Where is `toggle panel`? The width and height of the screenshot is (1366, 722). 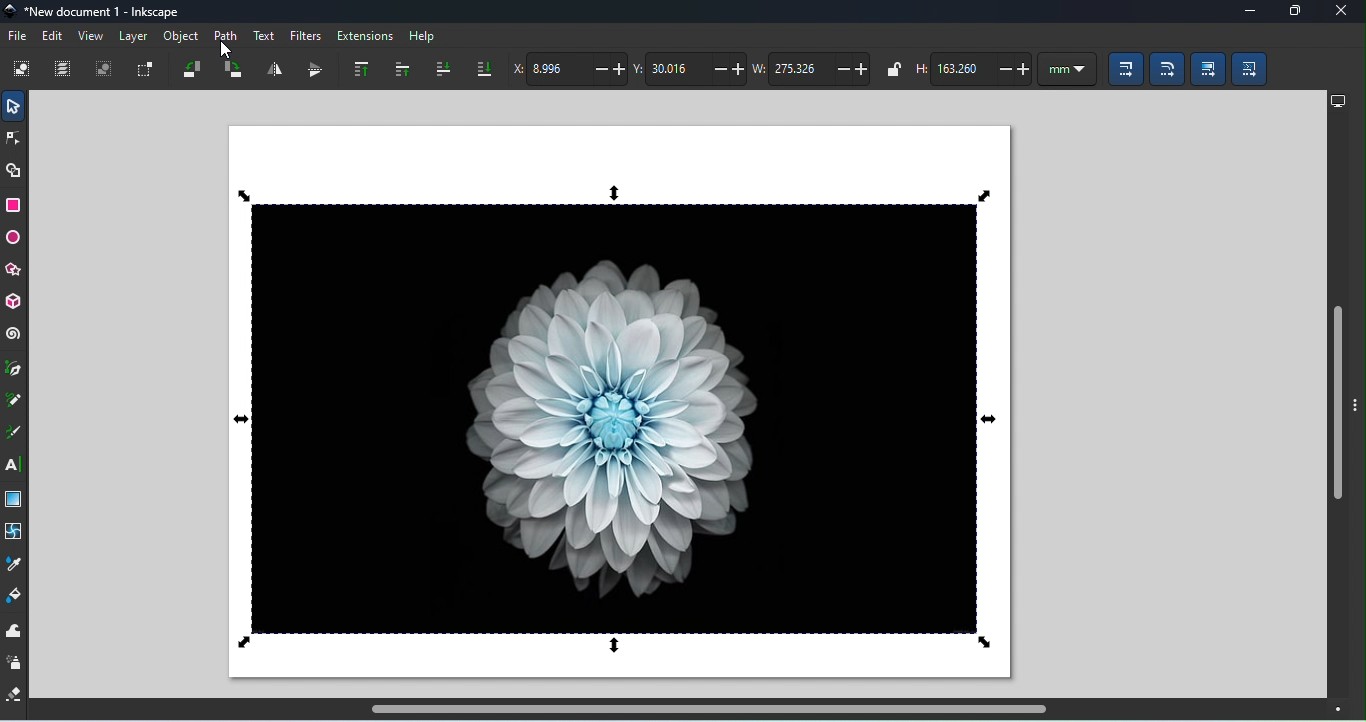 toggle panel is located at coordinates (1358, 419).